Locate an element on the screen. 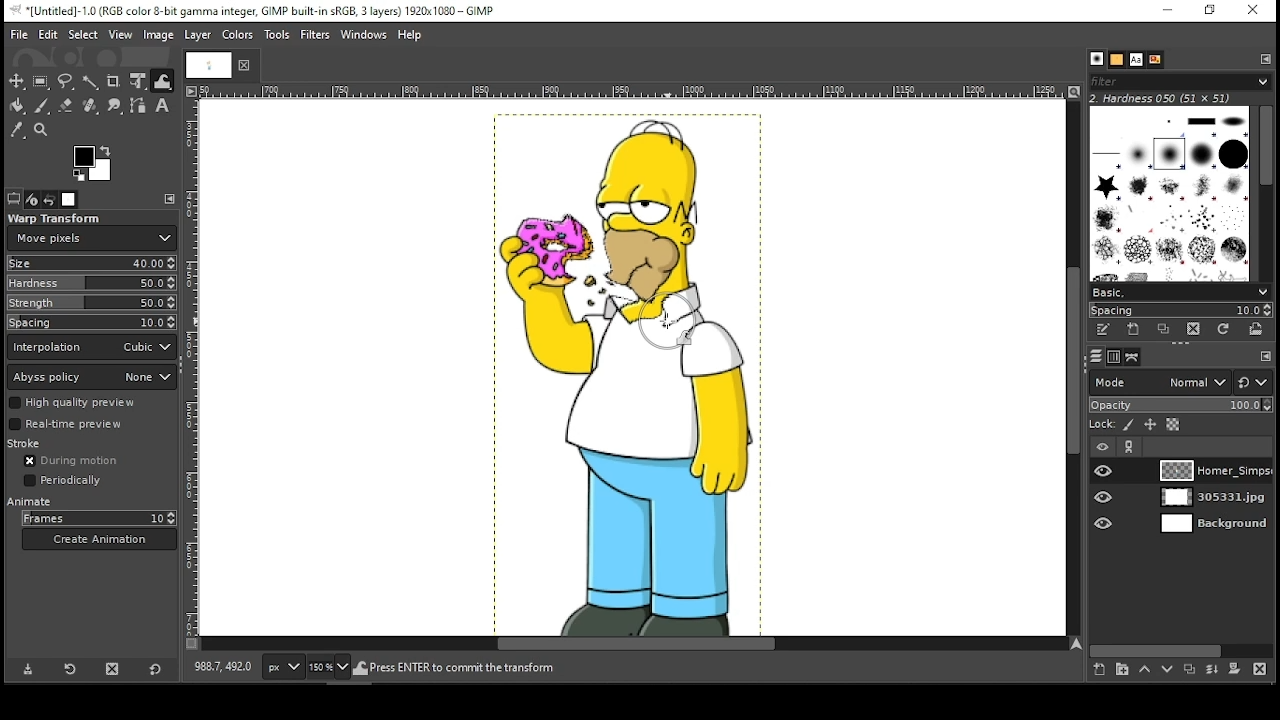  save tool preset is located at coordinates (27, 669).